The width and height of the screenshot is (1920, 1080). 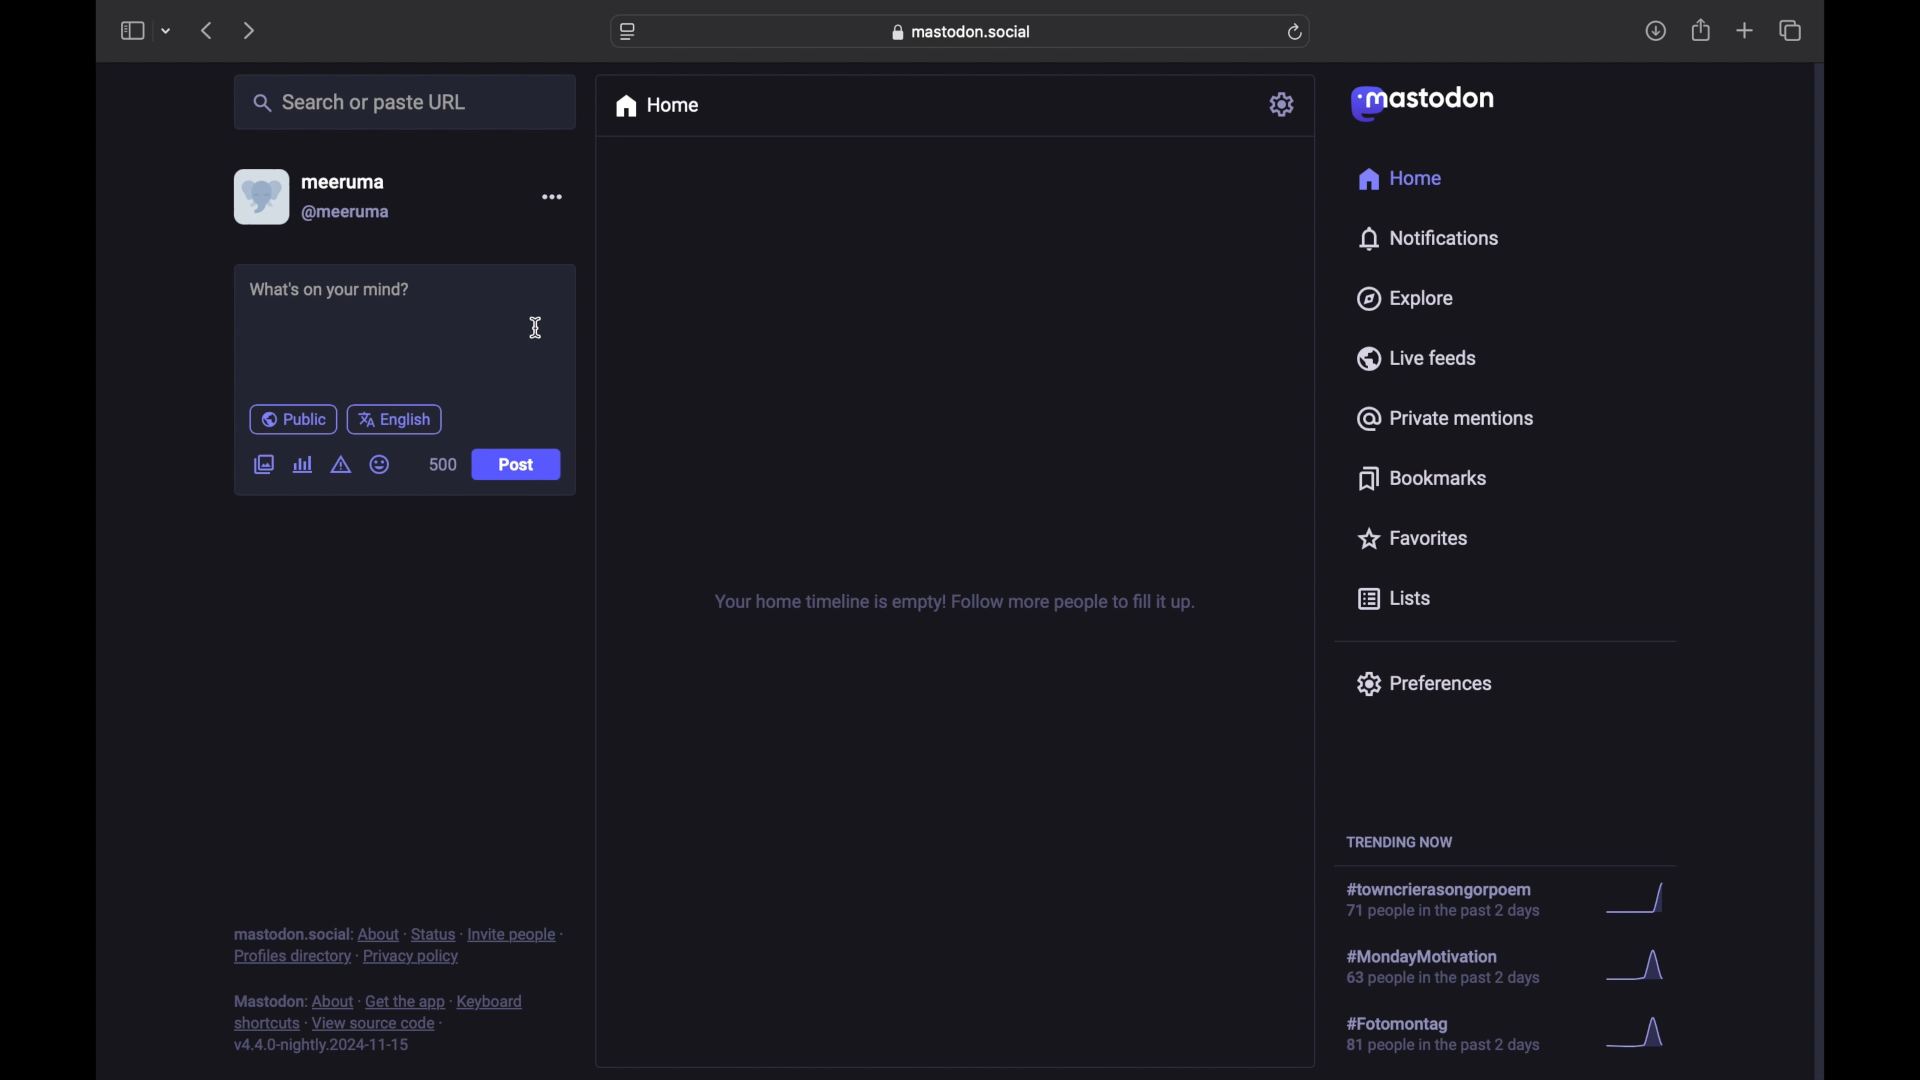 I want to click on cursor, so click(x=536, y=327).